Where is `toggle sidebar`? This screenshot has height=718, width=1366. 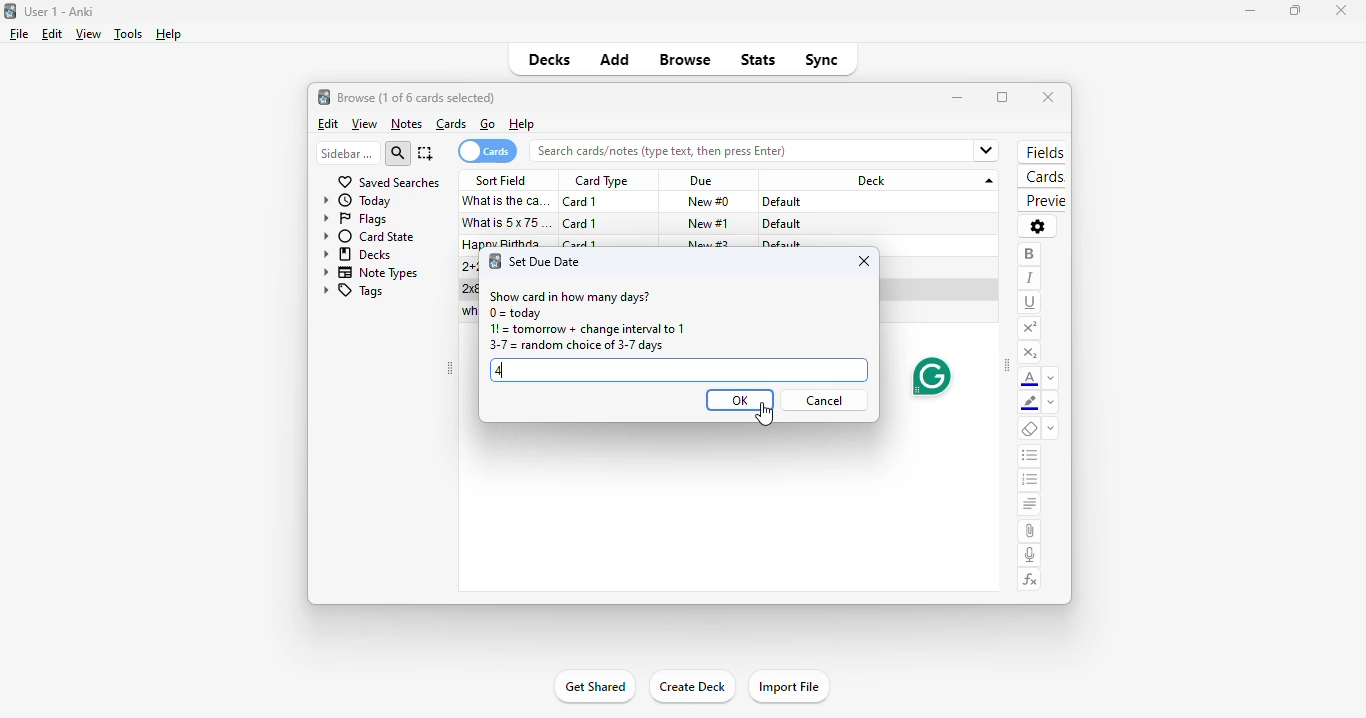
toggle sidebar is located at coordinates (449, 369).